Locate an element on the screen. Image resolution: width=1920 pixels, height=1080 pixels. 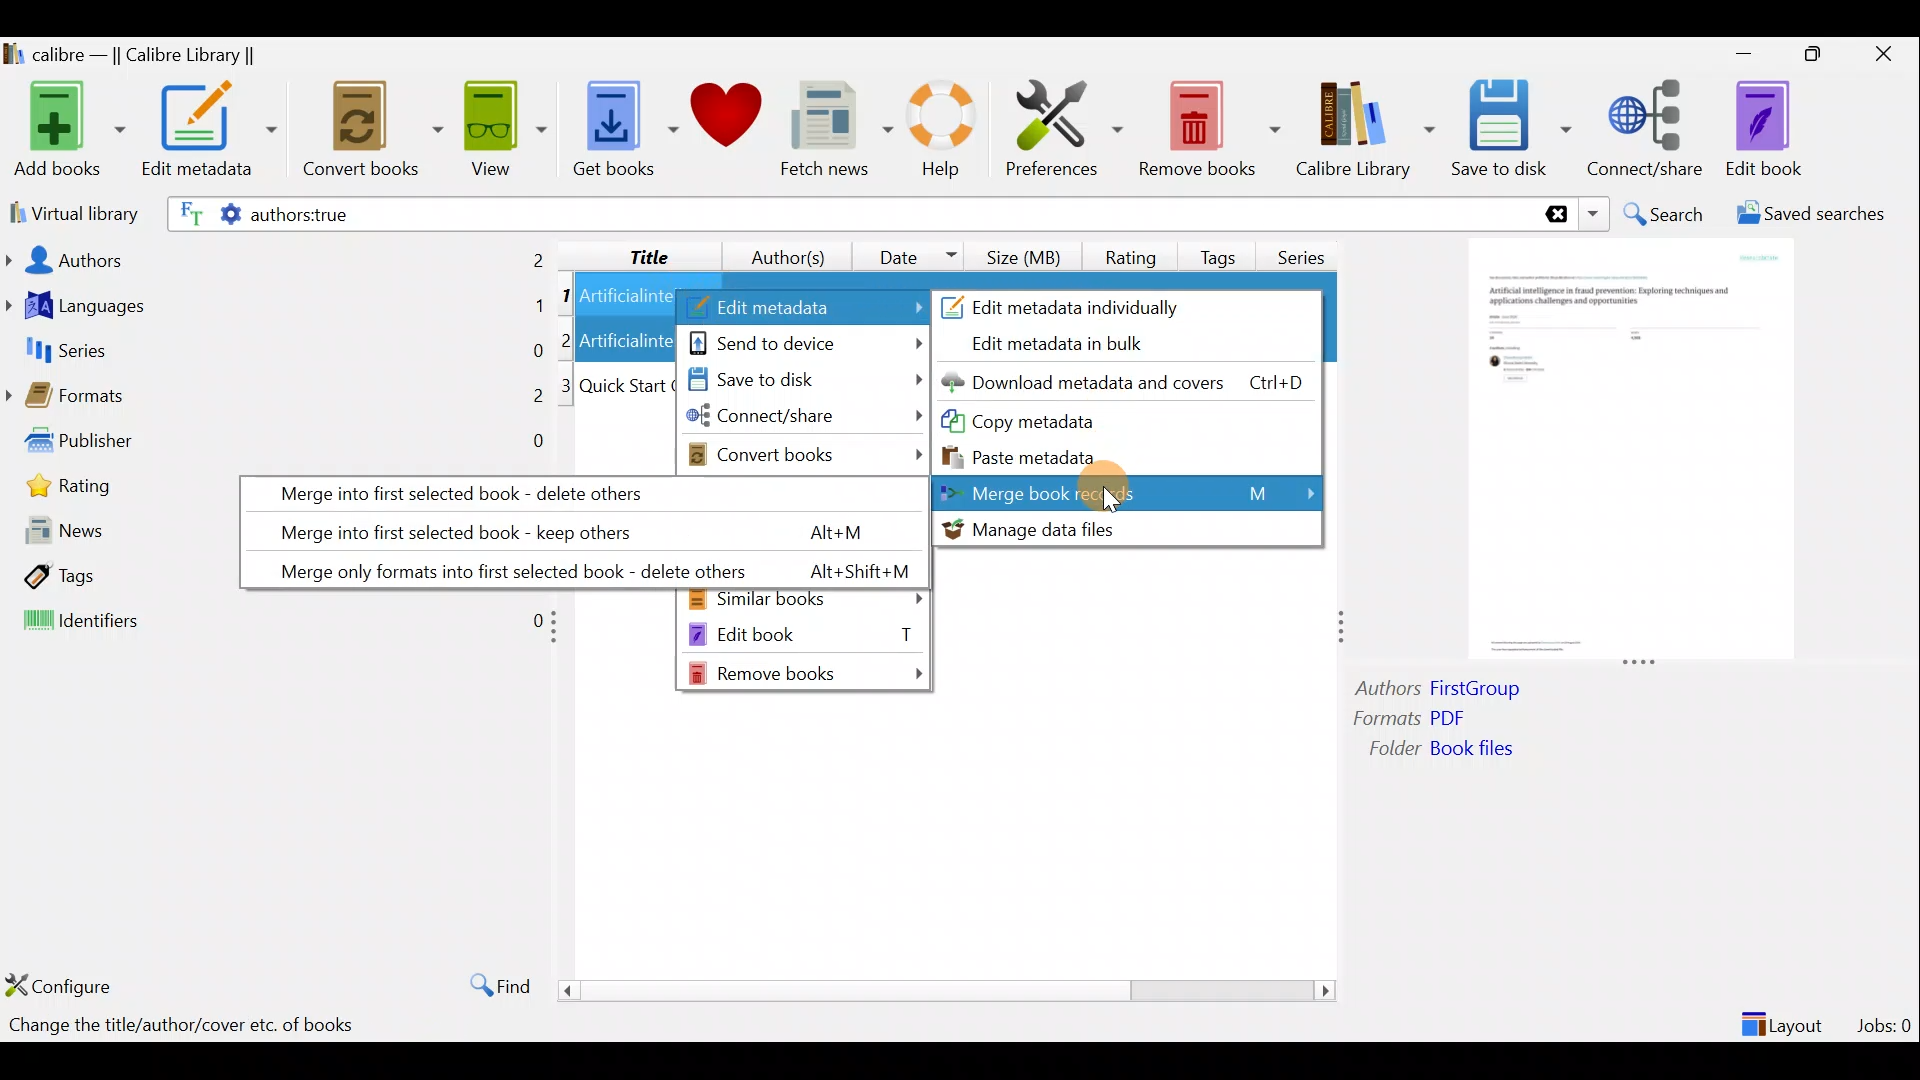
Edit metadata individually is located at coordinates (1087, 304).